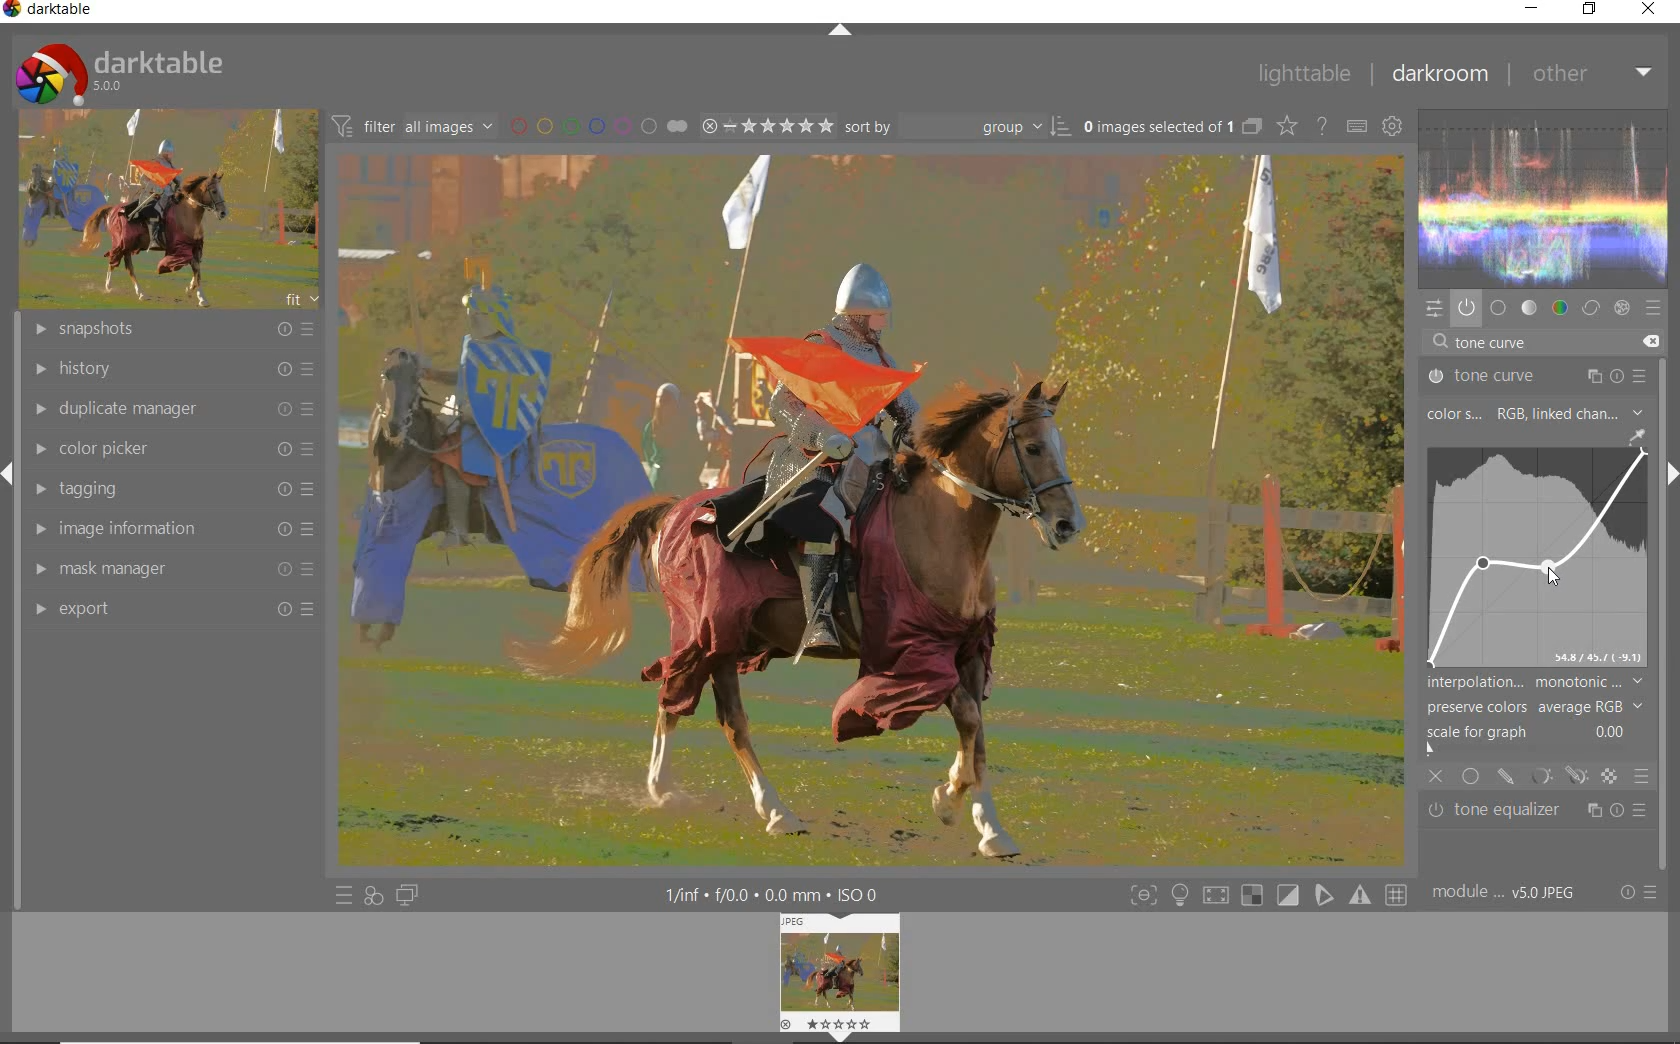 The height and width of the screenshot is (1044, 1680). I want to click on Image preview, so click(843, 974).